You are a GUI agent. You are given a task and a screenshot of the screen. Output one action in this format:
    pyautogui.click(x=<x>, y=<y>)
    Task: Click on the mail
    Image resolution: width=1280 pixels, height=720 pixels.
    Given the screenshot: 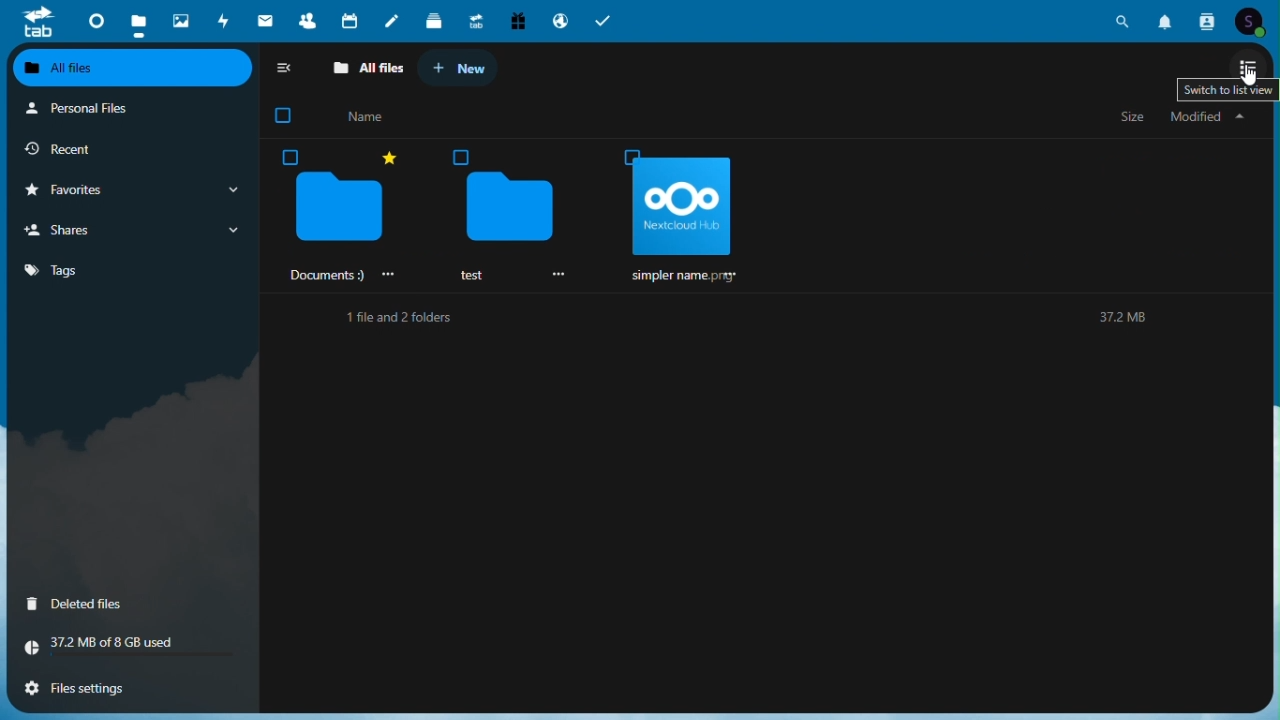 What is the action you would take?
    pyautogui.click(x=264, y=20)
    